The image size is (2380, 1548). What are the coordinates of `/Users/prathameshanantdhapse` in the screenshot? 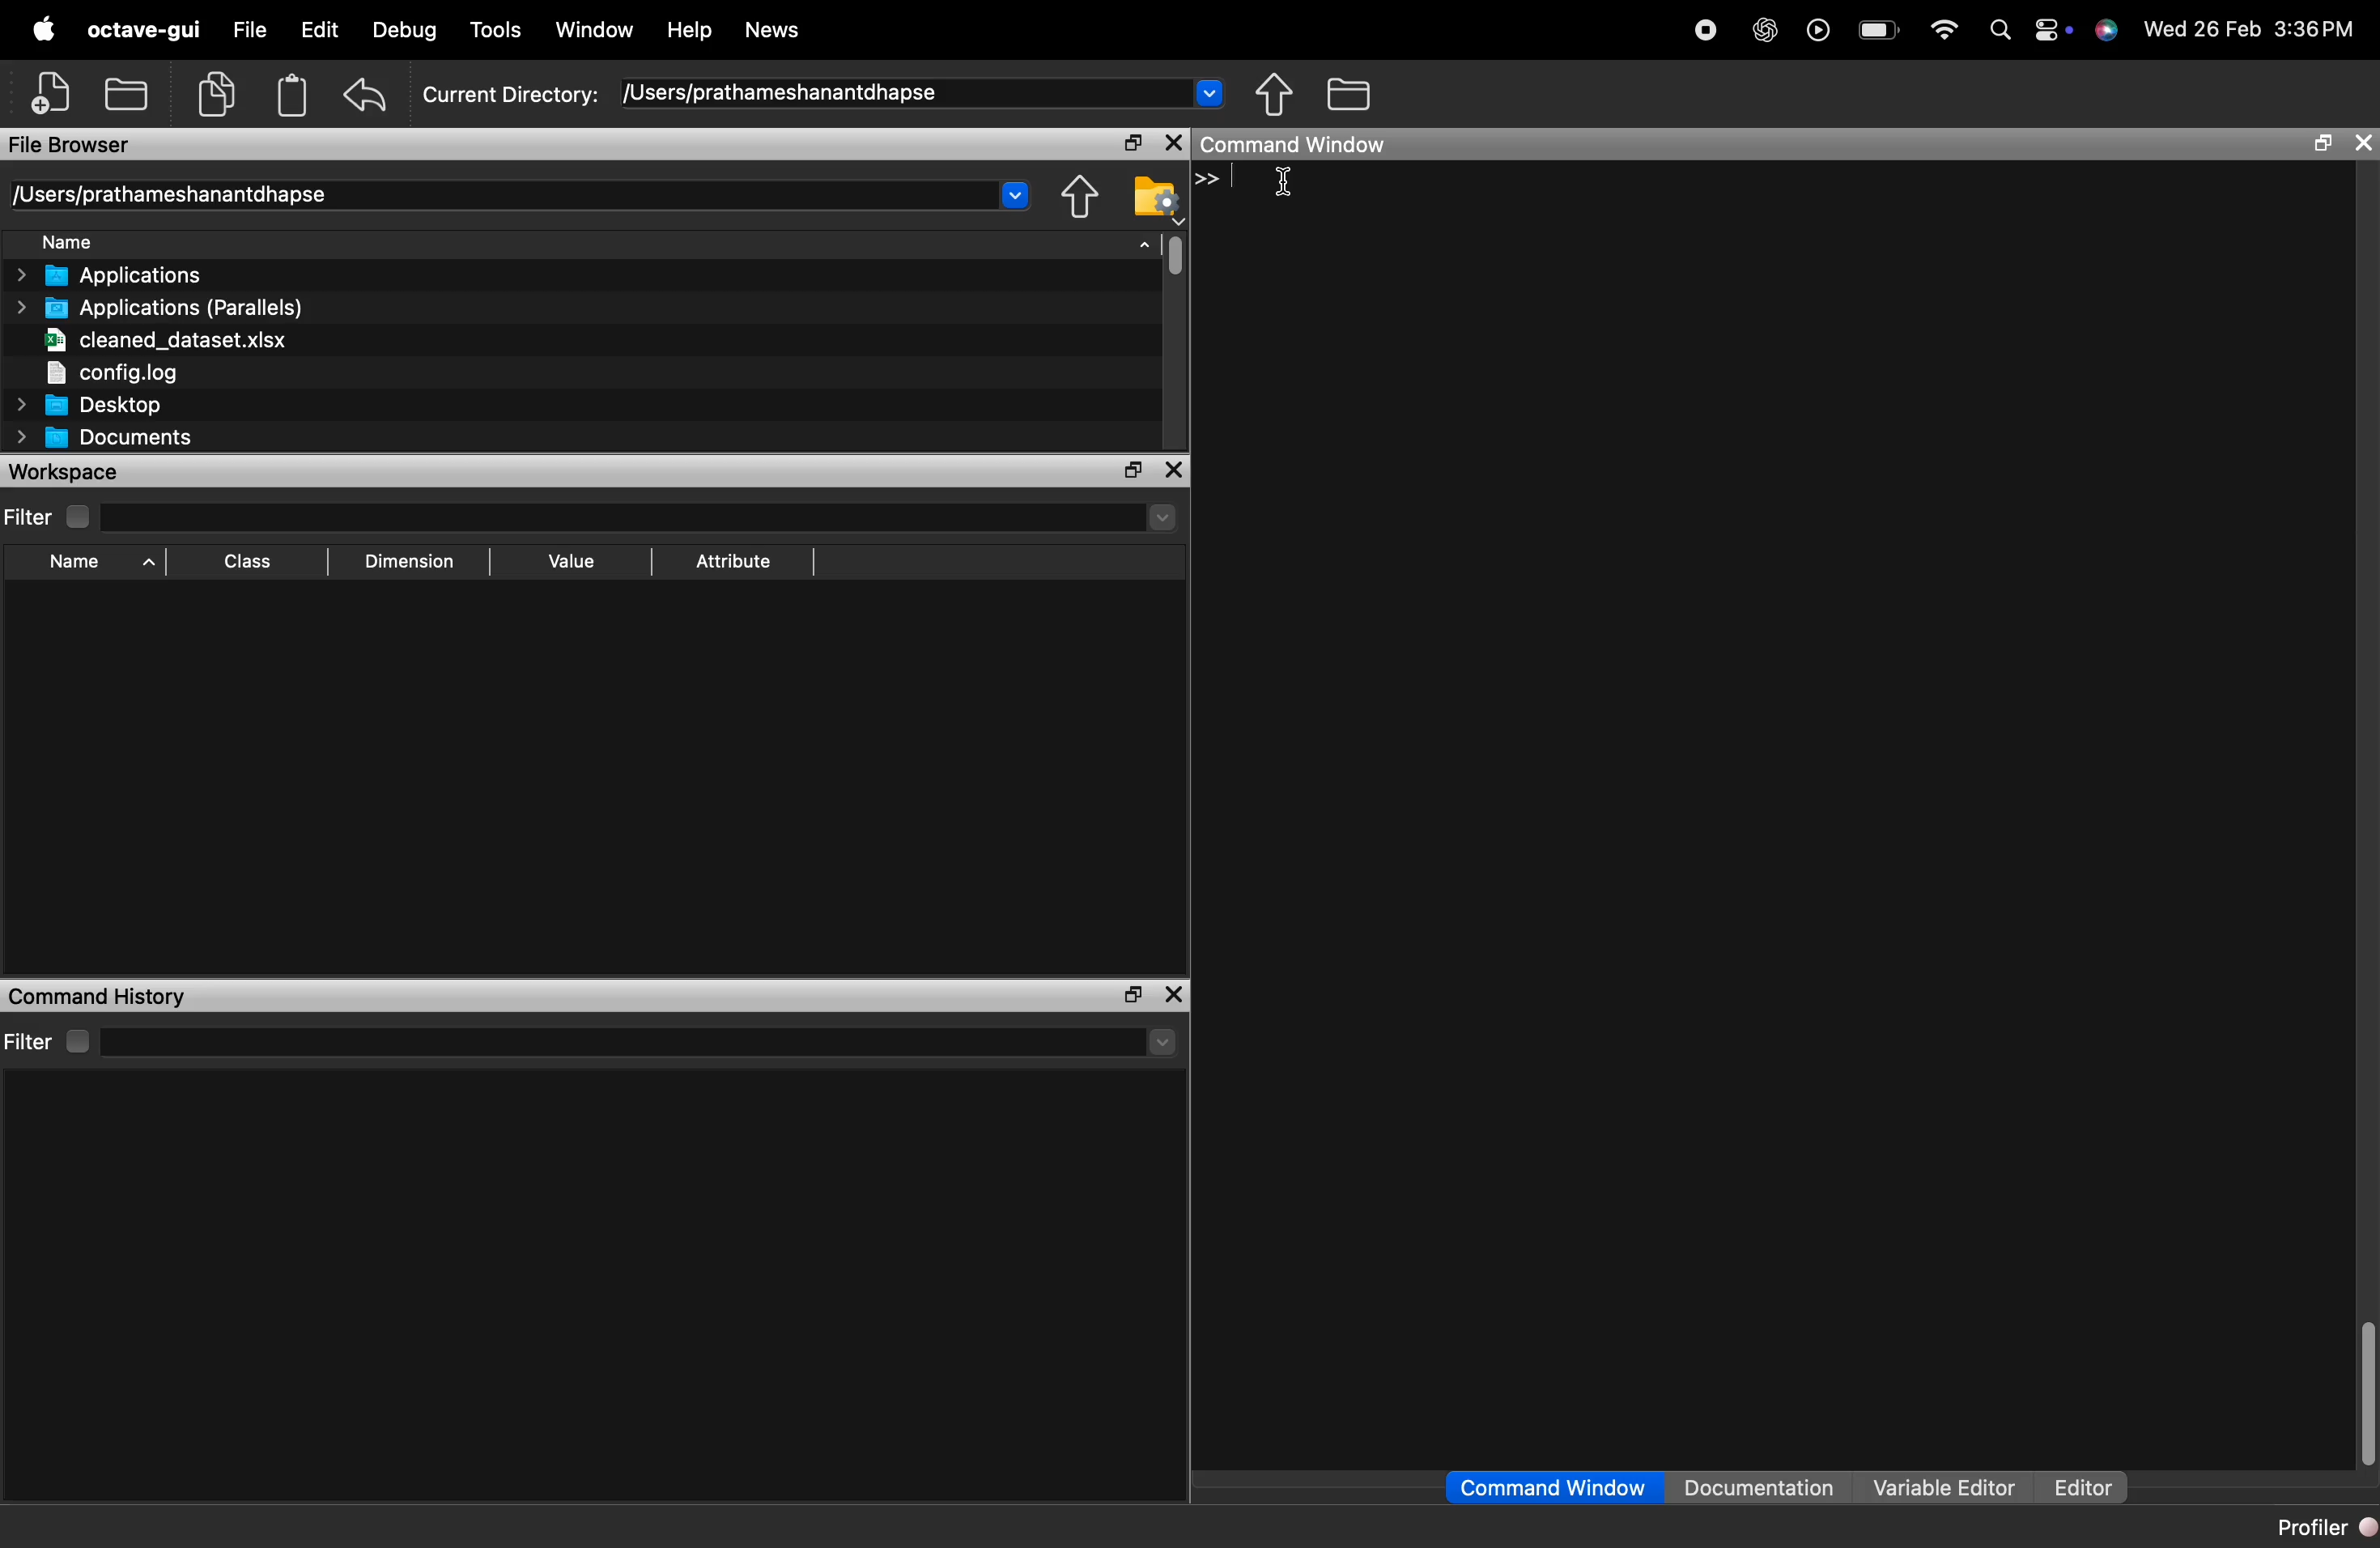 It's located at (515, 195).